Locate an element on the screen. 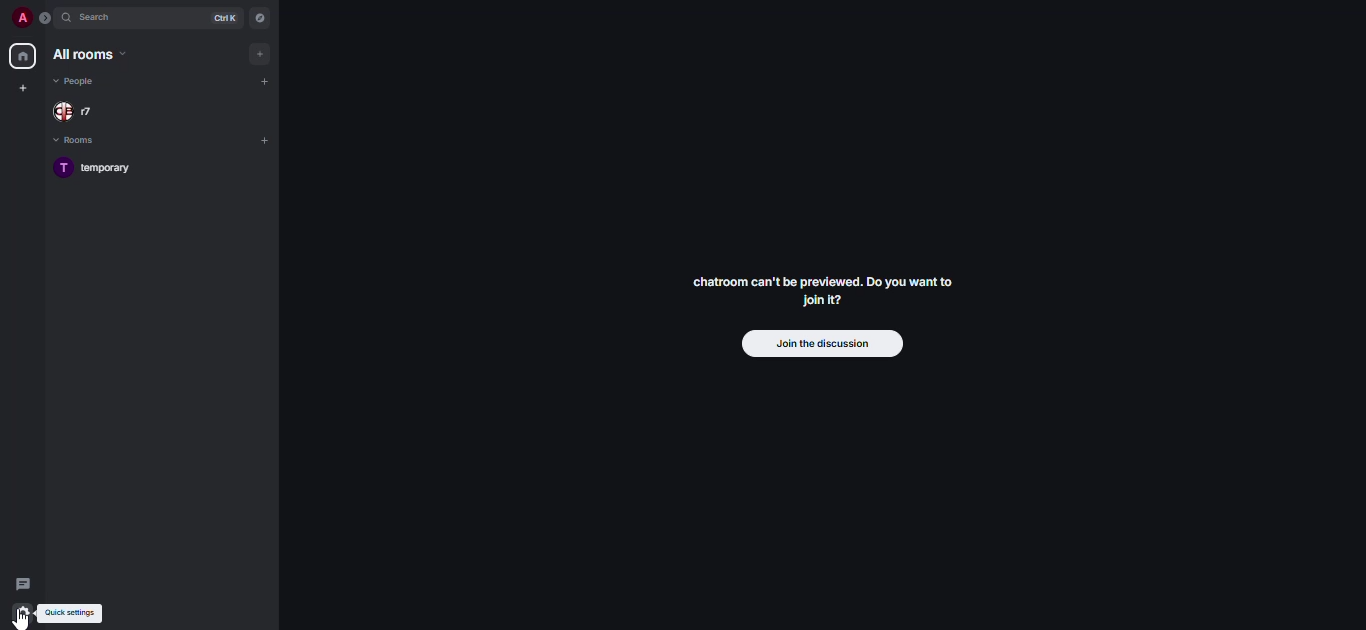 This screenshot has width=1366, height=630. cursor is located at coordinates (25, 621).